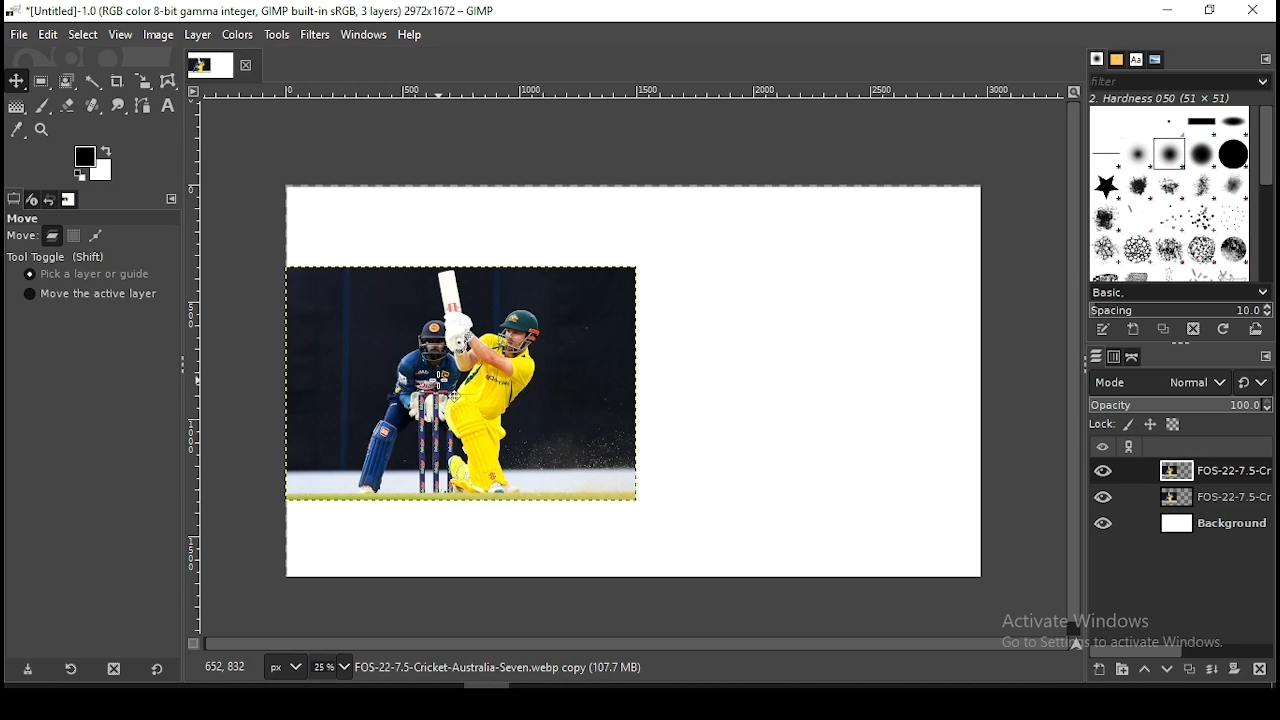 This screenshot has height=720, width=1280. I want to click on close, so click(1253, 10).